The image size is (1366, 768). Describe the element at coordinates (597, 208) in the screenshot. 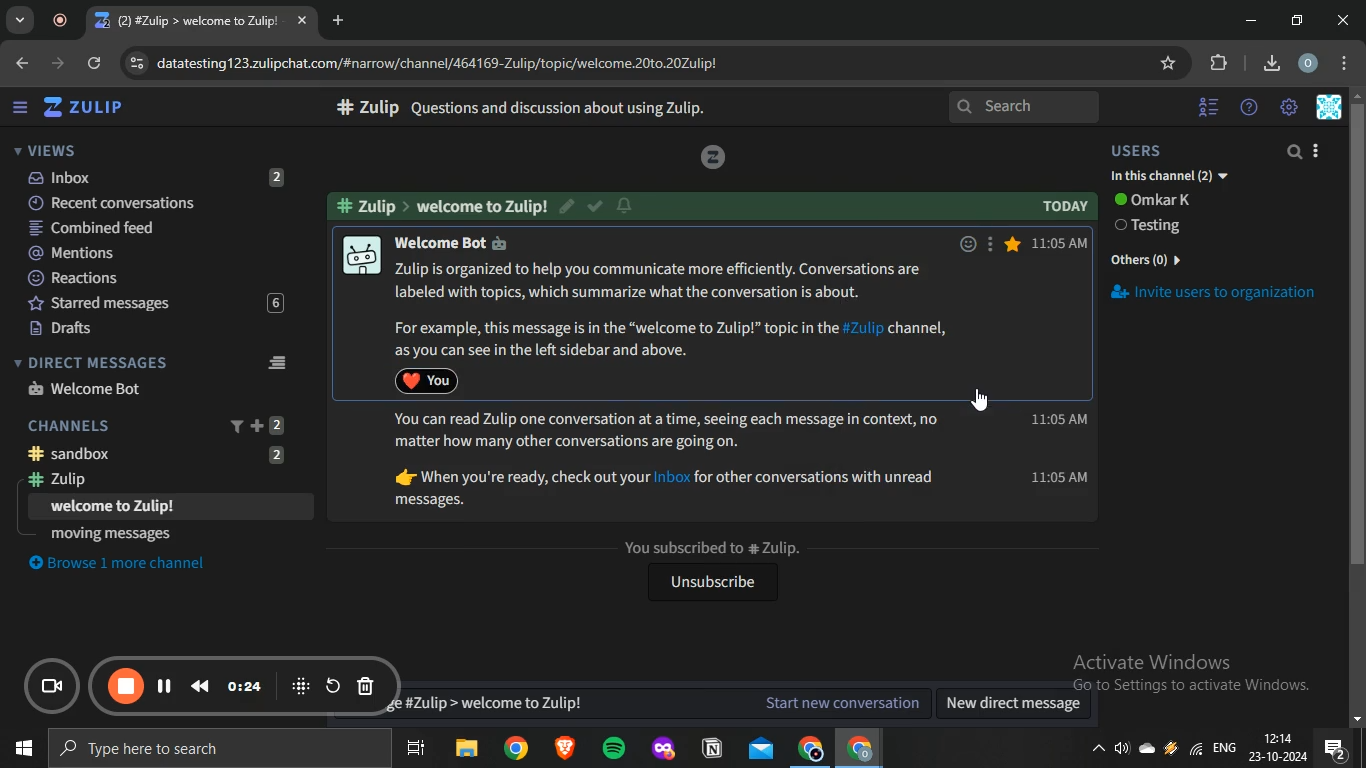

I see `check` at that location.